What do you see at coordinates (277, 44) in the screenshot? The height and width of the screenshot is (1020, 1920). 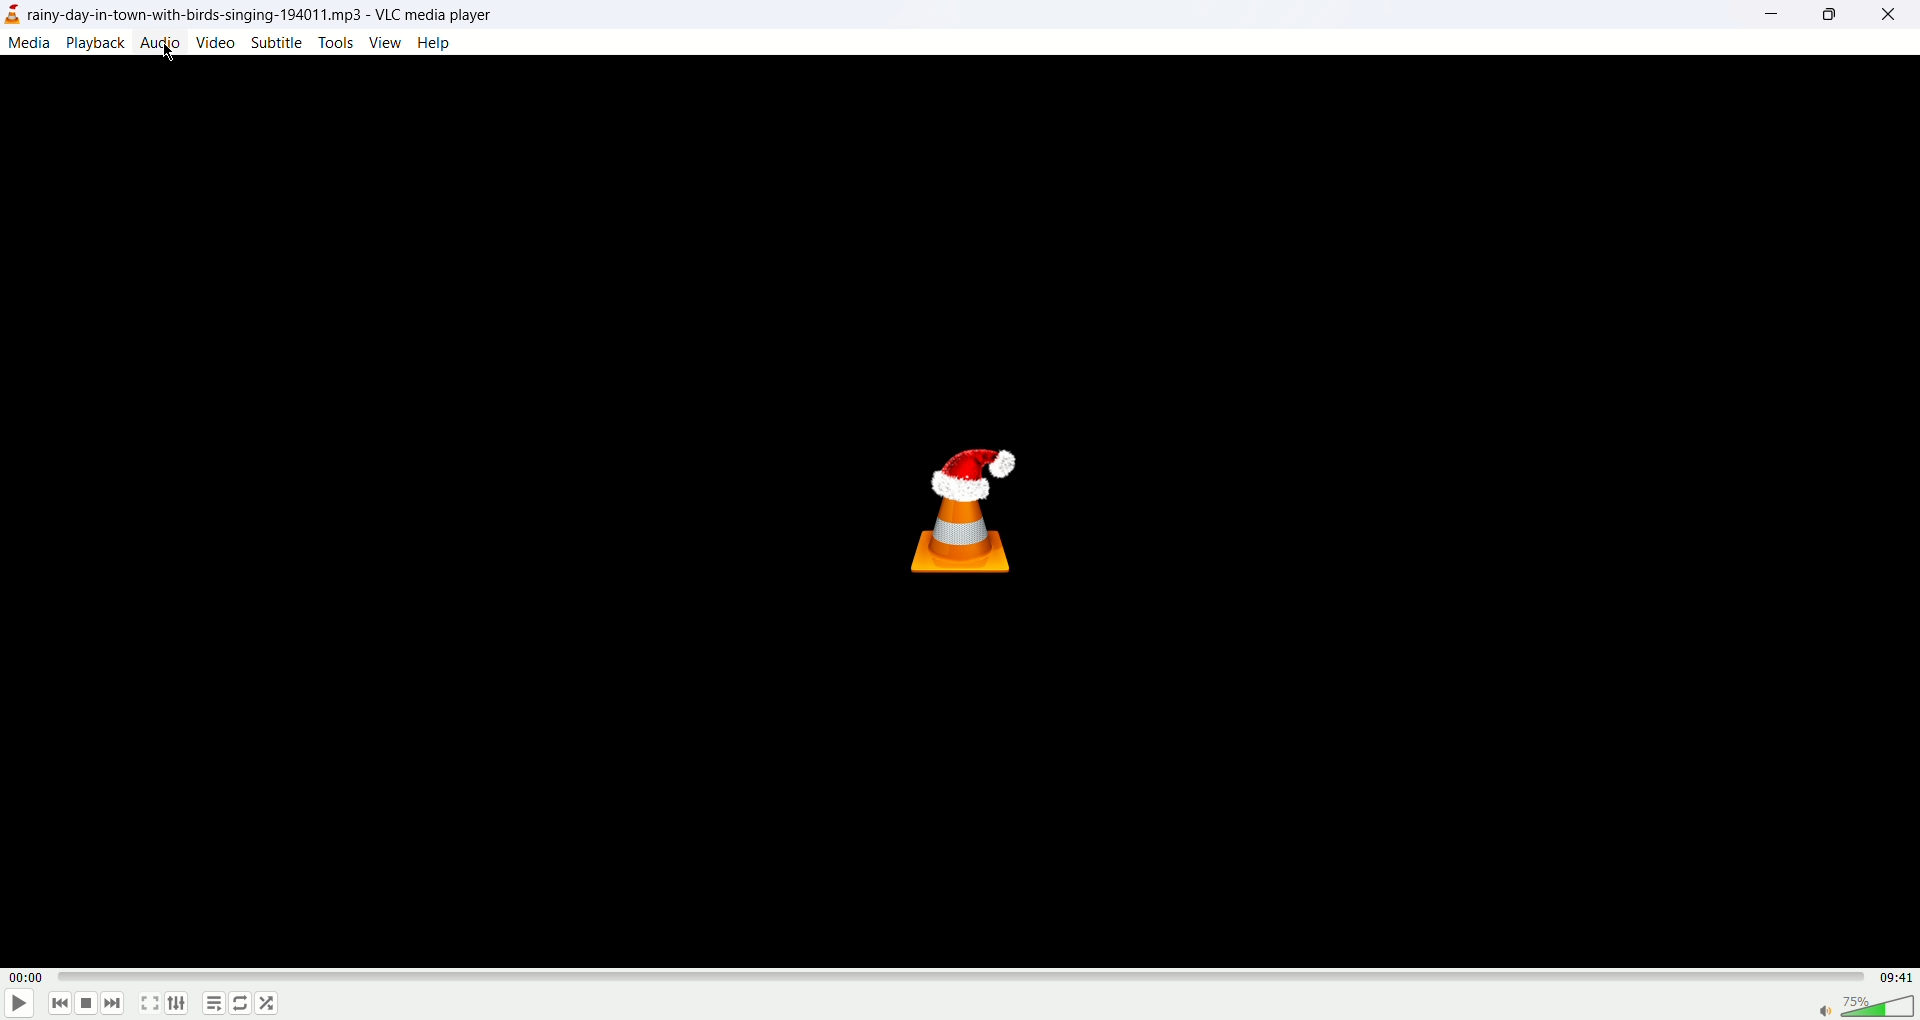 I see `subtitle` at bounding box center [277, 44].